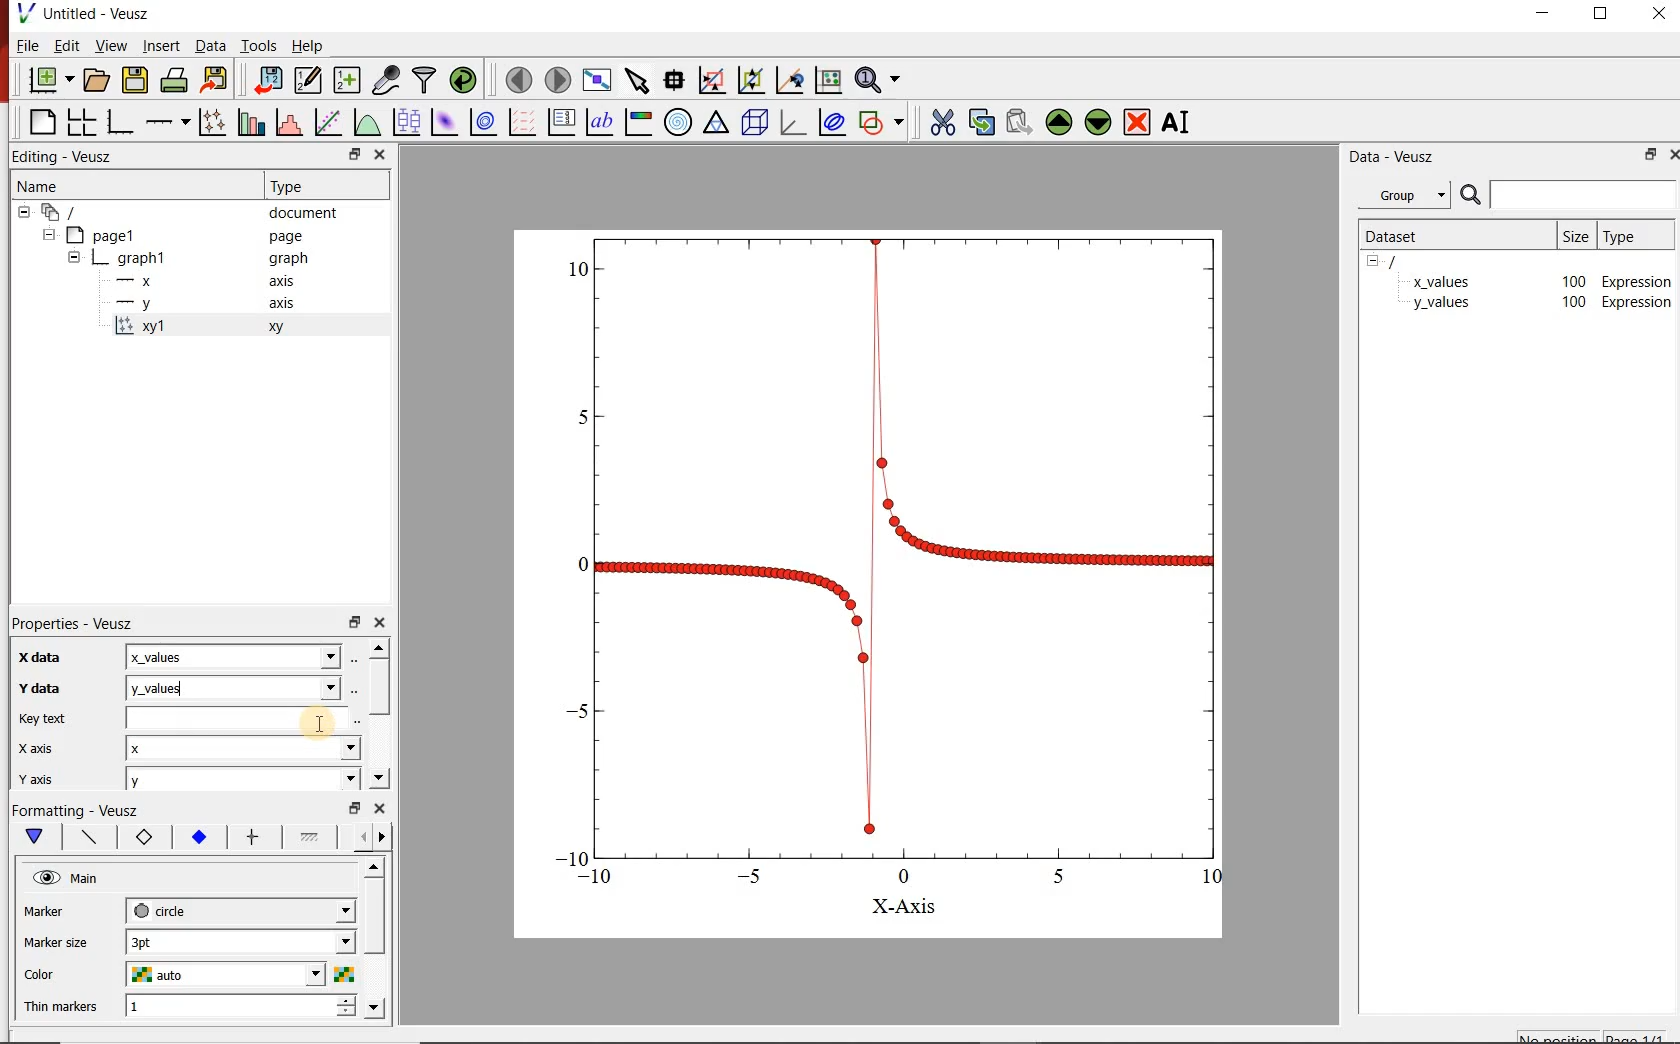  Describe the element at coordinates (757, 125) in the screenshot. I see `3d scene` at that location.